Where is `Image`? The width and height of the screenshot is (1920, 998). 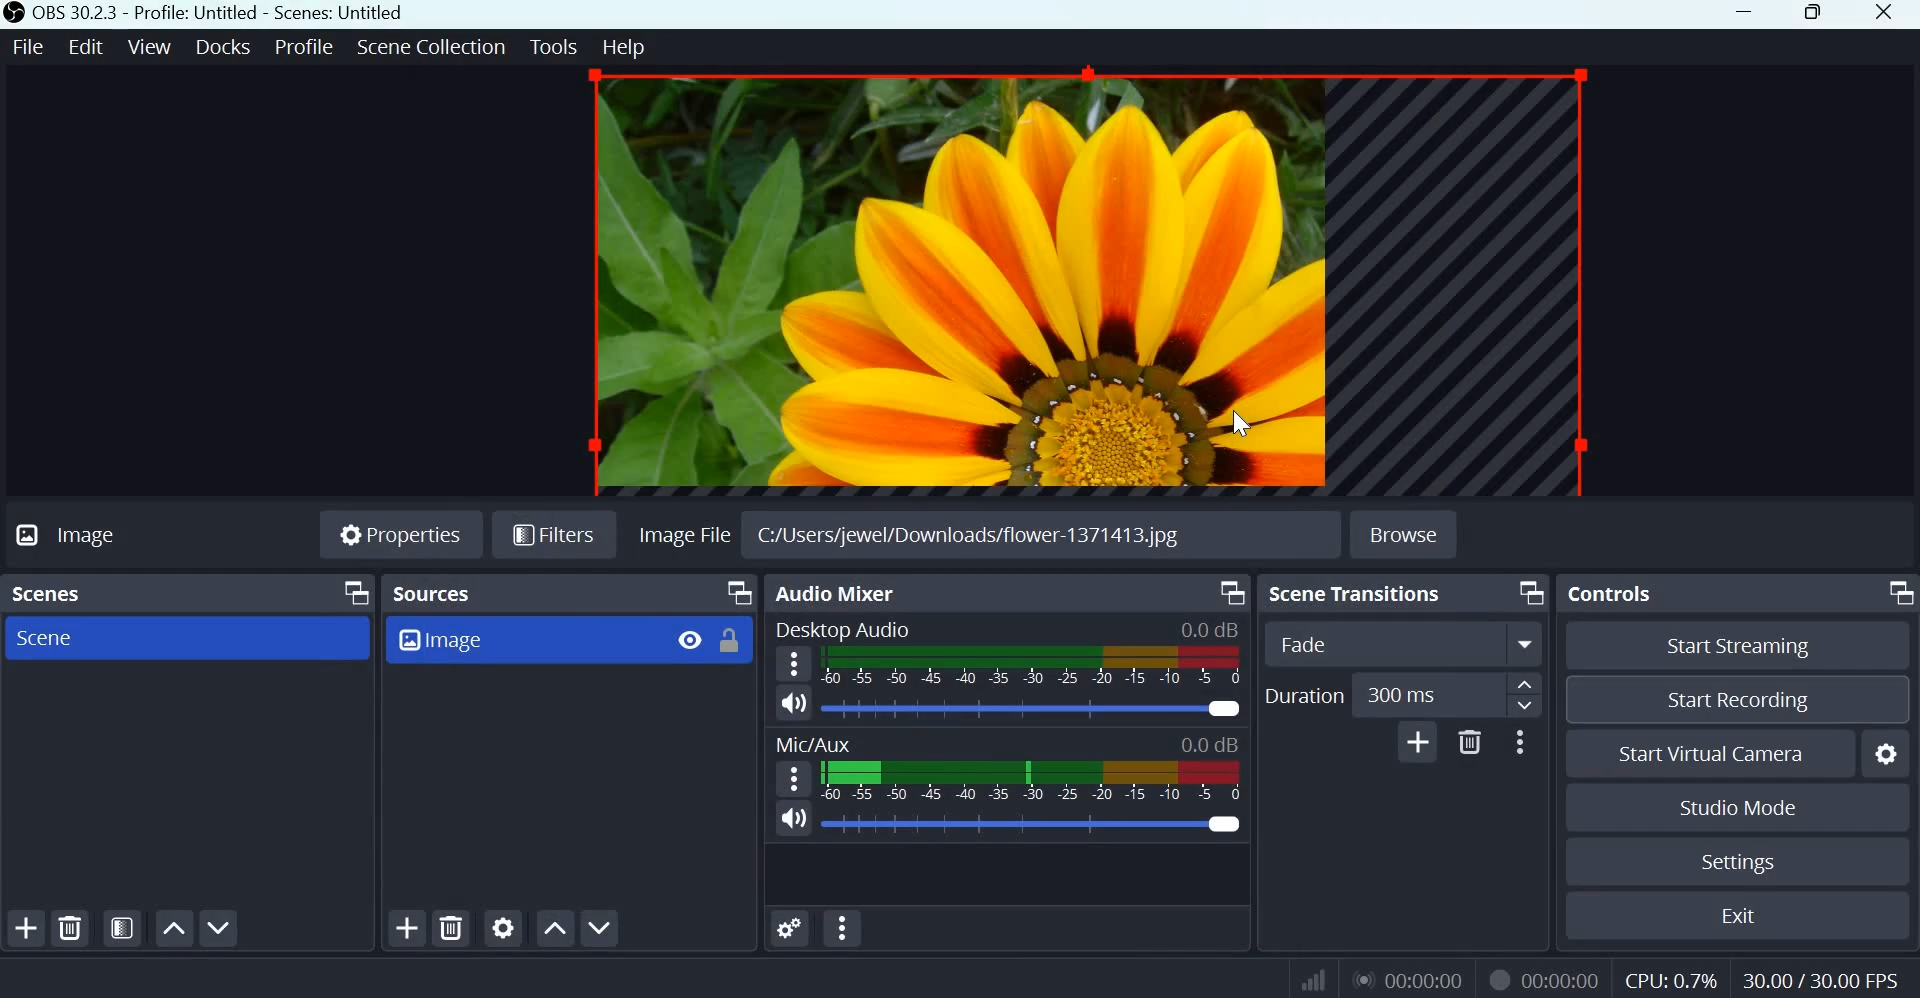 Image is located at coordinates (547, 642).